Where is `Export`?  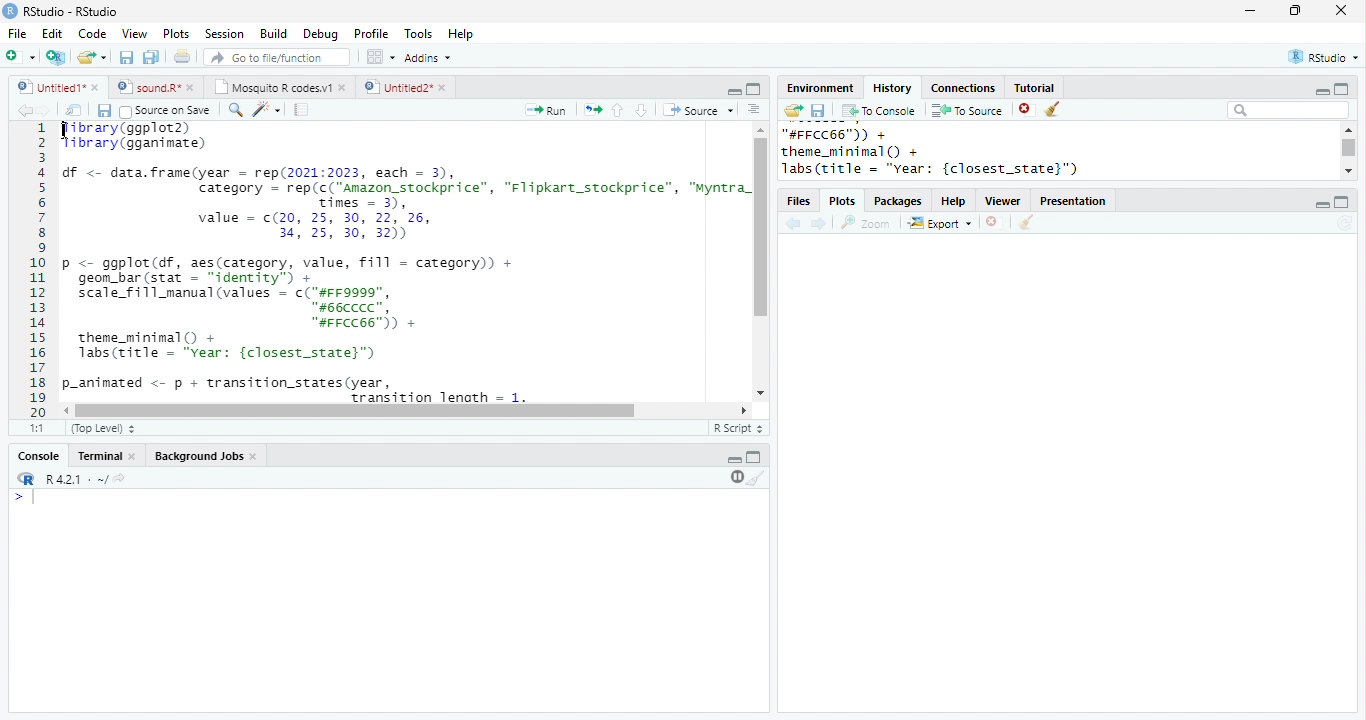
Export is located at coordinates (939, 222).